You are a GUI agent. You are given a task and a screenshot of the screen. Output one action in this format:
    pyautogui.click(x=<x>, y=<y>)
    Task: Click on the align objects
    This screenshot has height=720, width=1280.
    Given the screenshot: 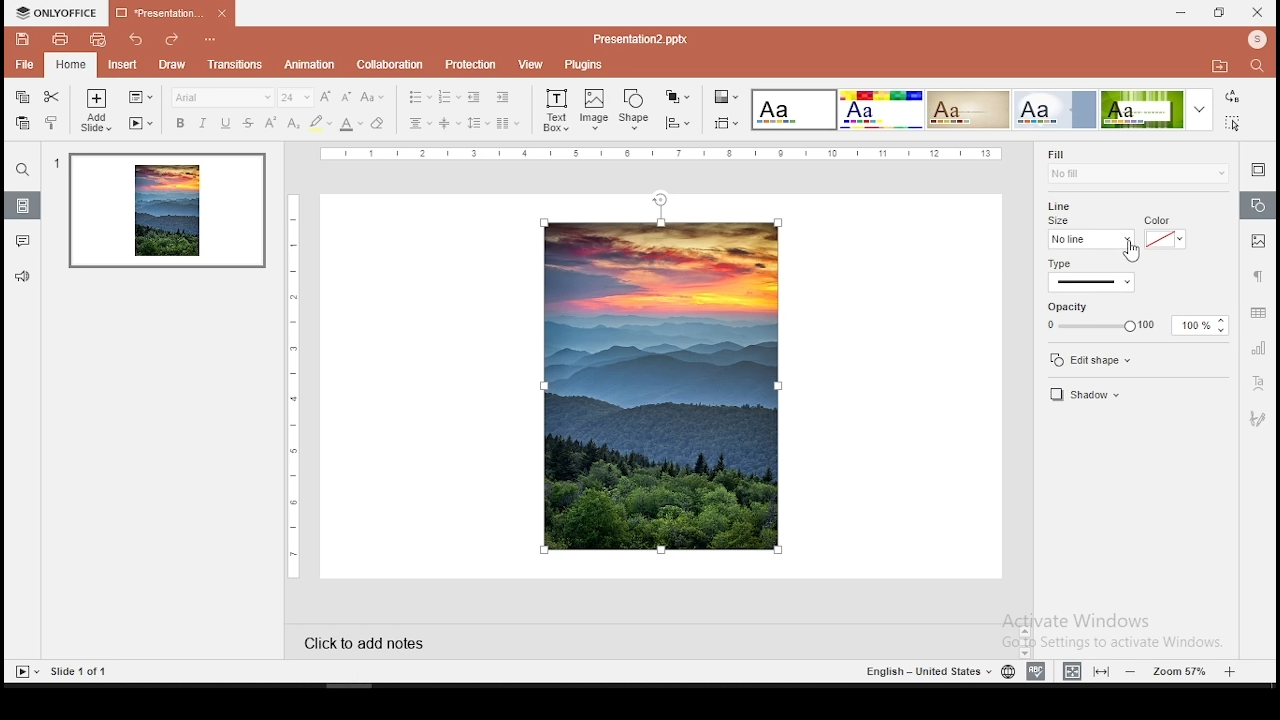 What is the action you would take?
    pyautogui.click(x=726, y=123)
    